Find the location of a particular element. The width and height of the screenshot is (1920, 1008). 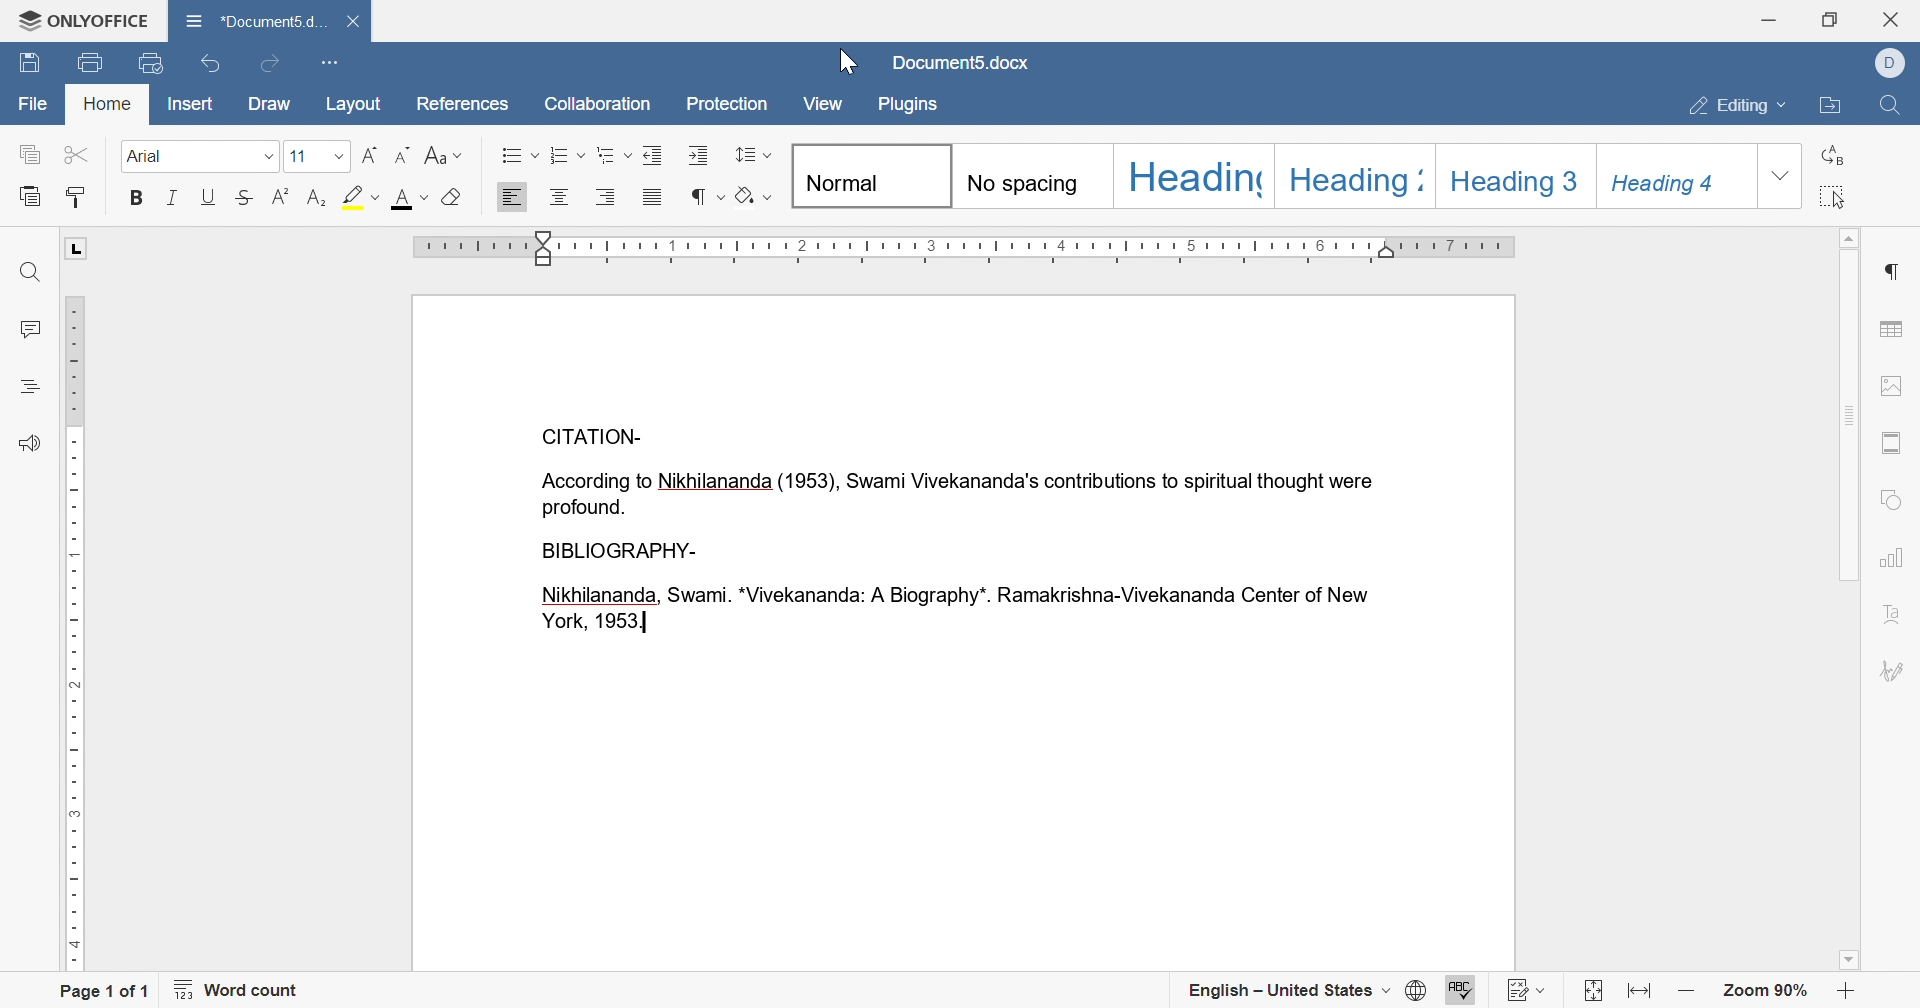

paragraph and line spacing is located at coordinates (753, 154).